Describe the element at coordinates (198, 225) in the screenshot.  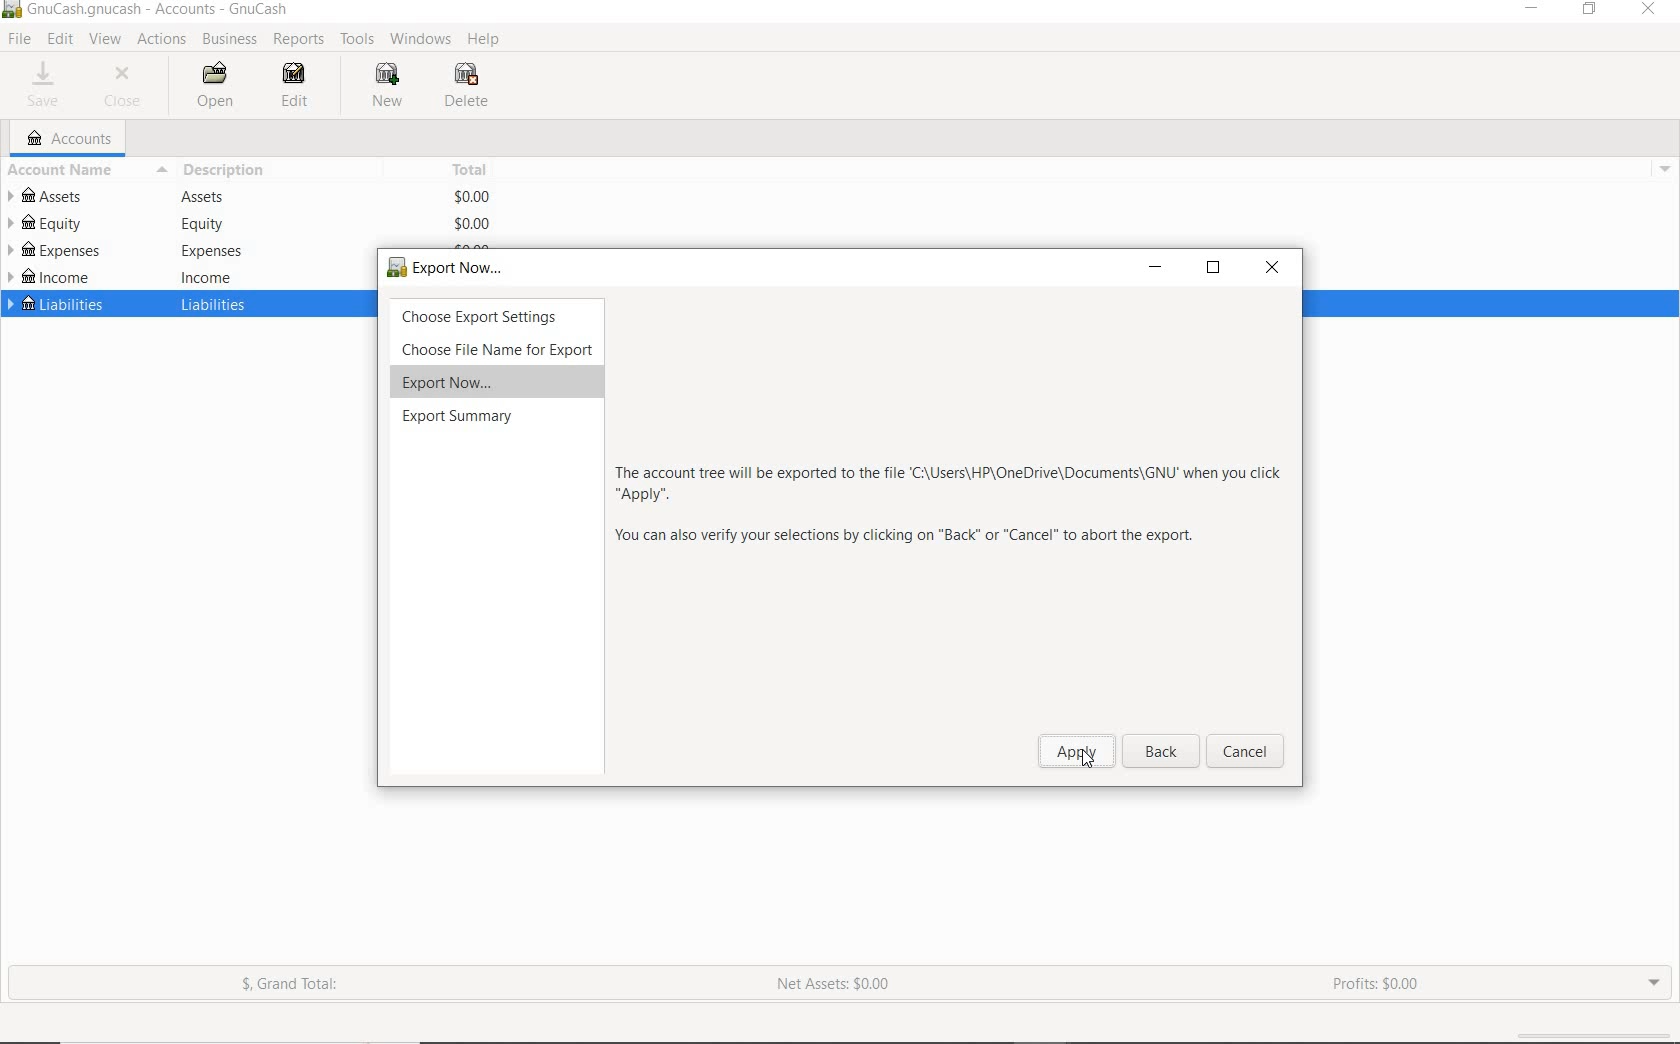
I see `equity` at that location.